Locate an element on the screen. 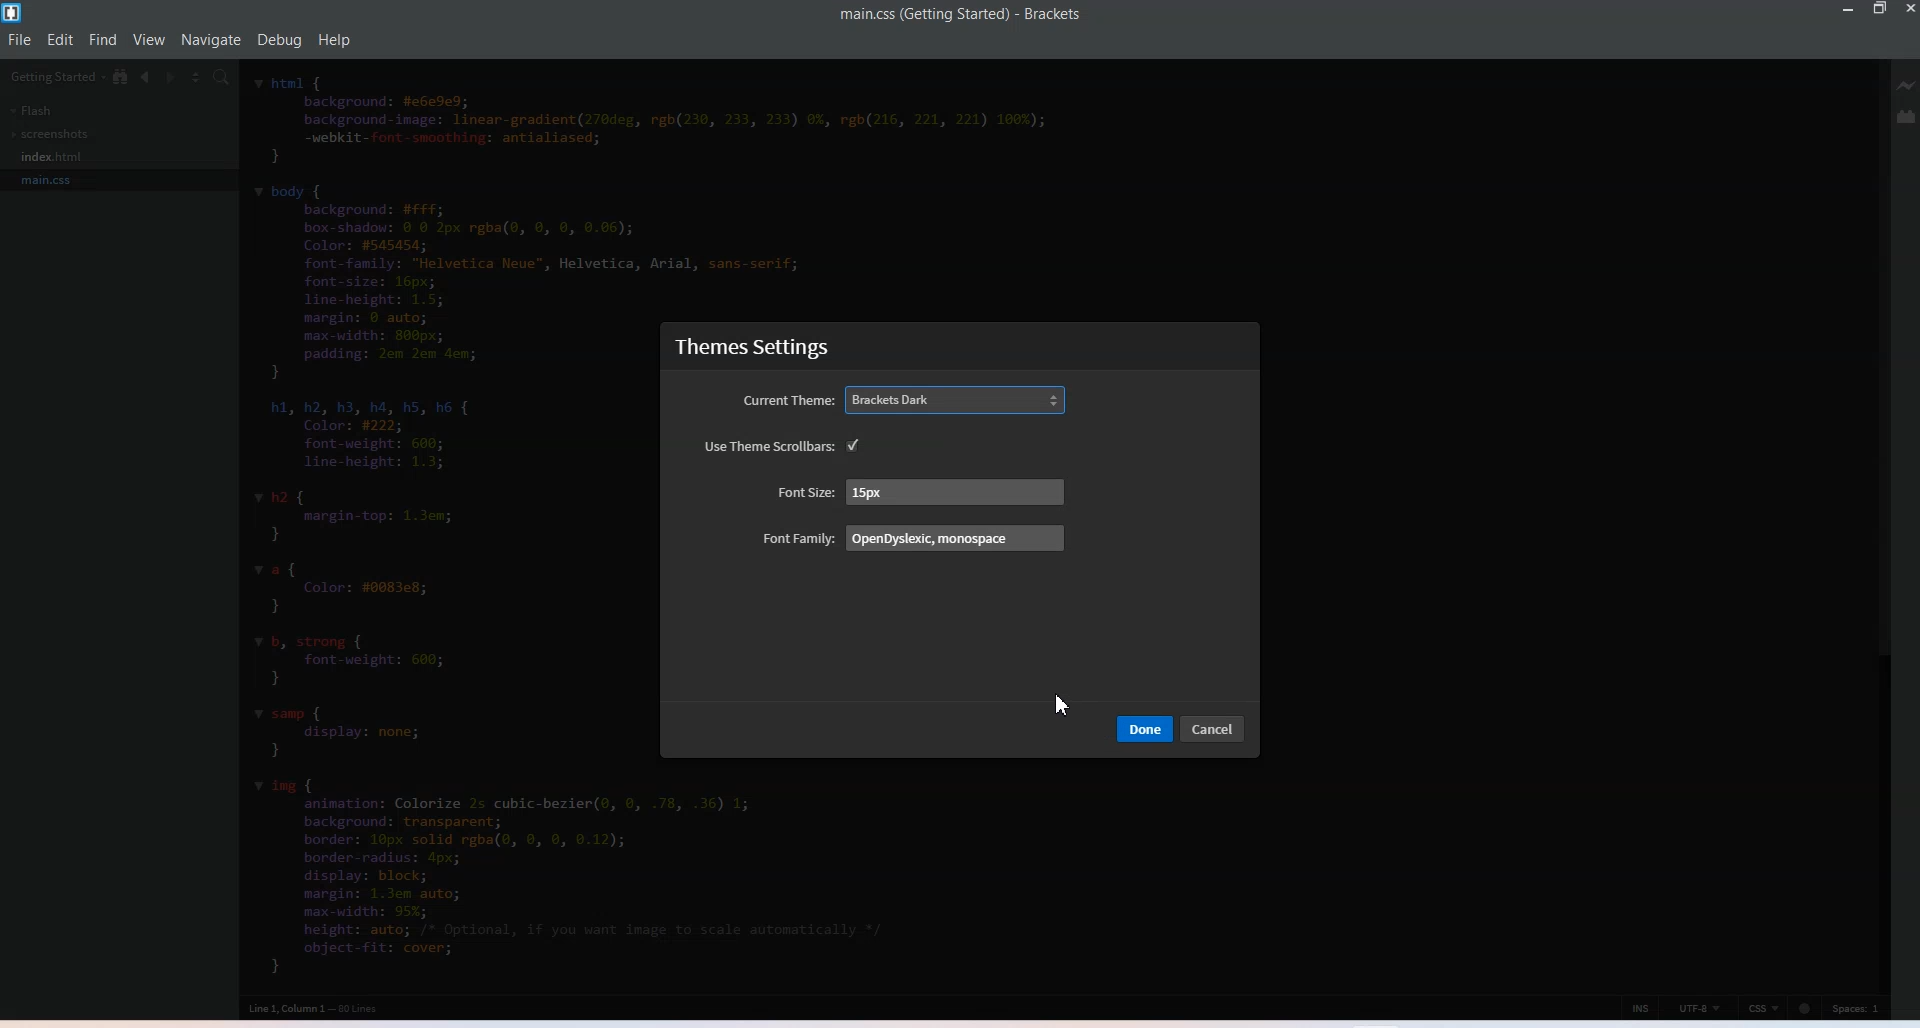  Use Theme Scrollbar is located at coordinates (769, 446).